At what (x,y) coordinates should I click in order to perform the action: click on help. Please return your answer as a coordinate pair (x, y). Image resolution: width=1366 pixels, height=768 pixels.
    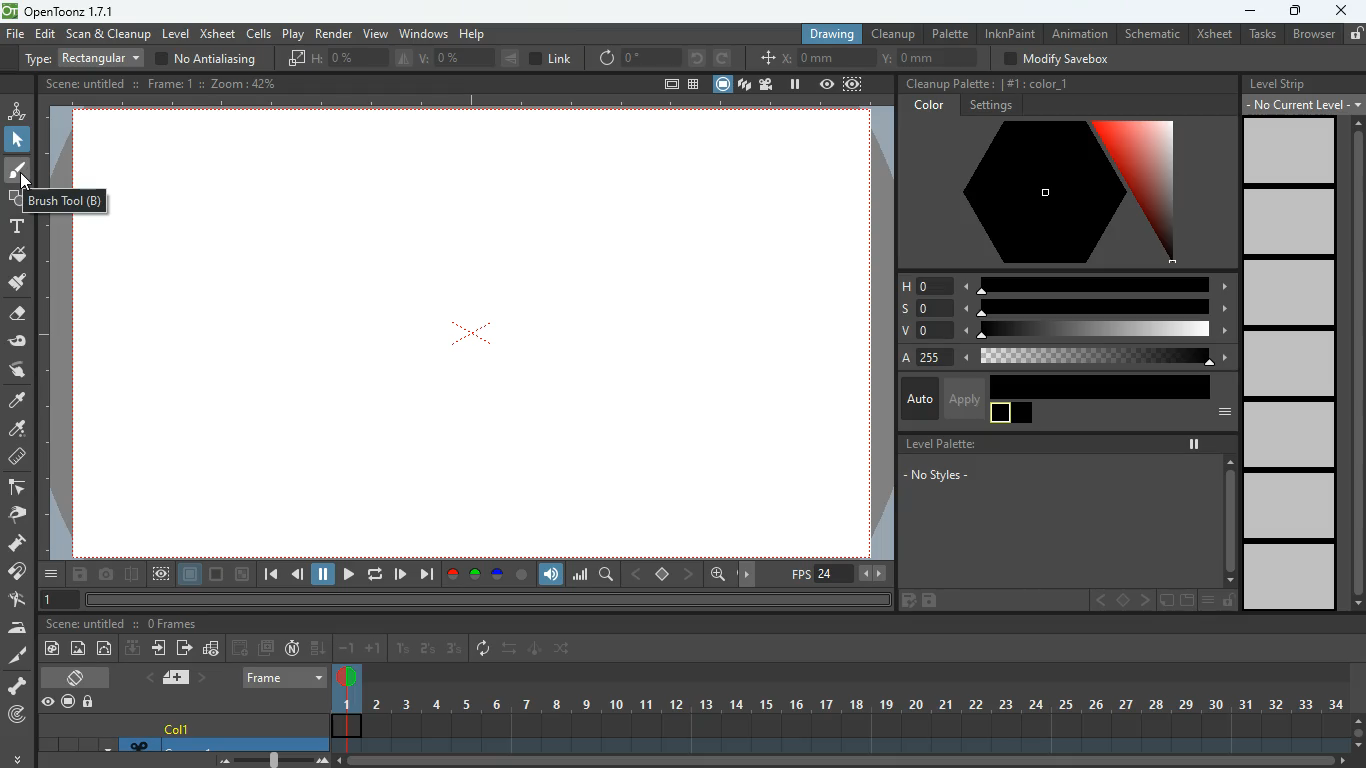
    Looking at the image, I should click on (475, 31).